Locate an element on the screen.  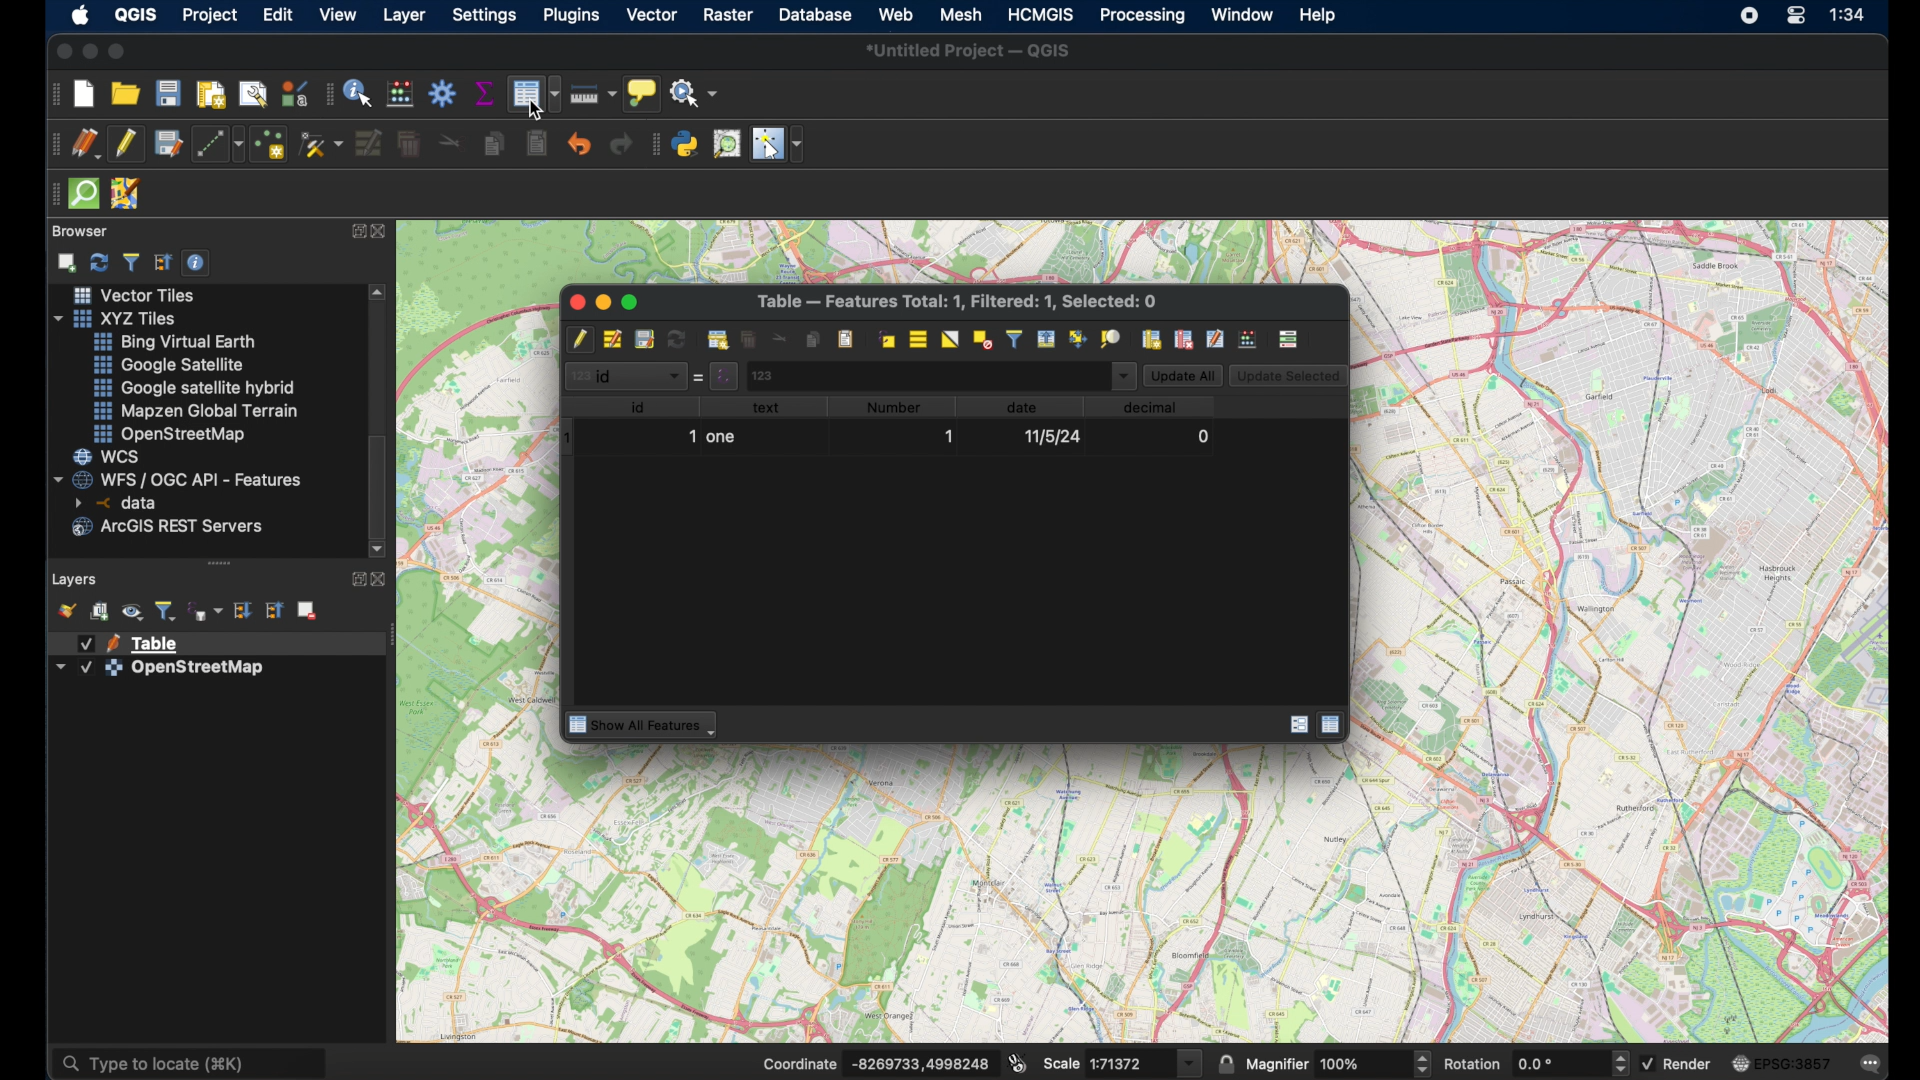
field is located at coordinates (925, 374).